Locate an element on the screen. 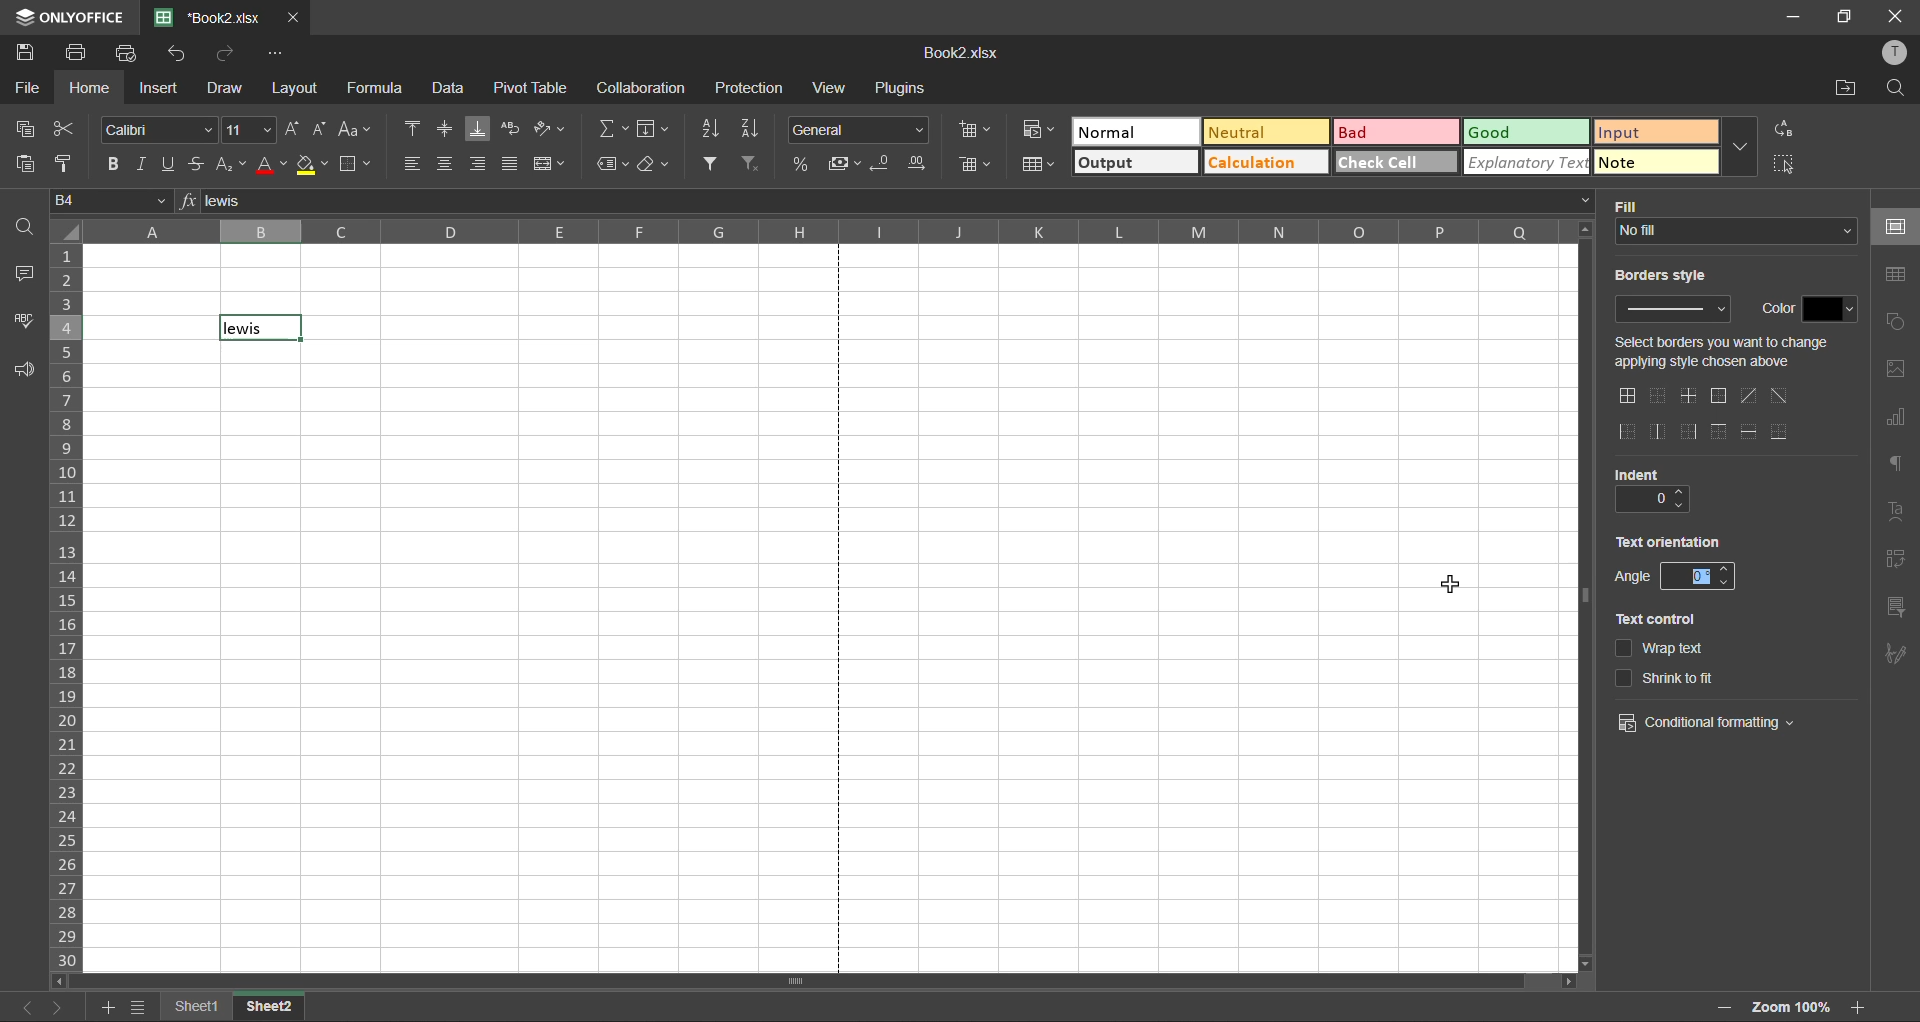  data is located at coordinates (448, 87).